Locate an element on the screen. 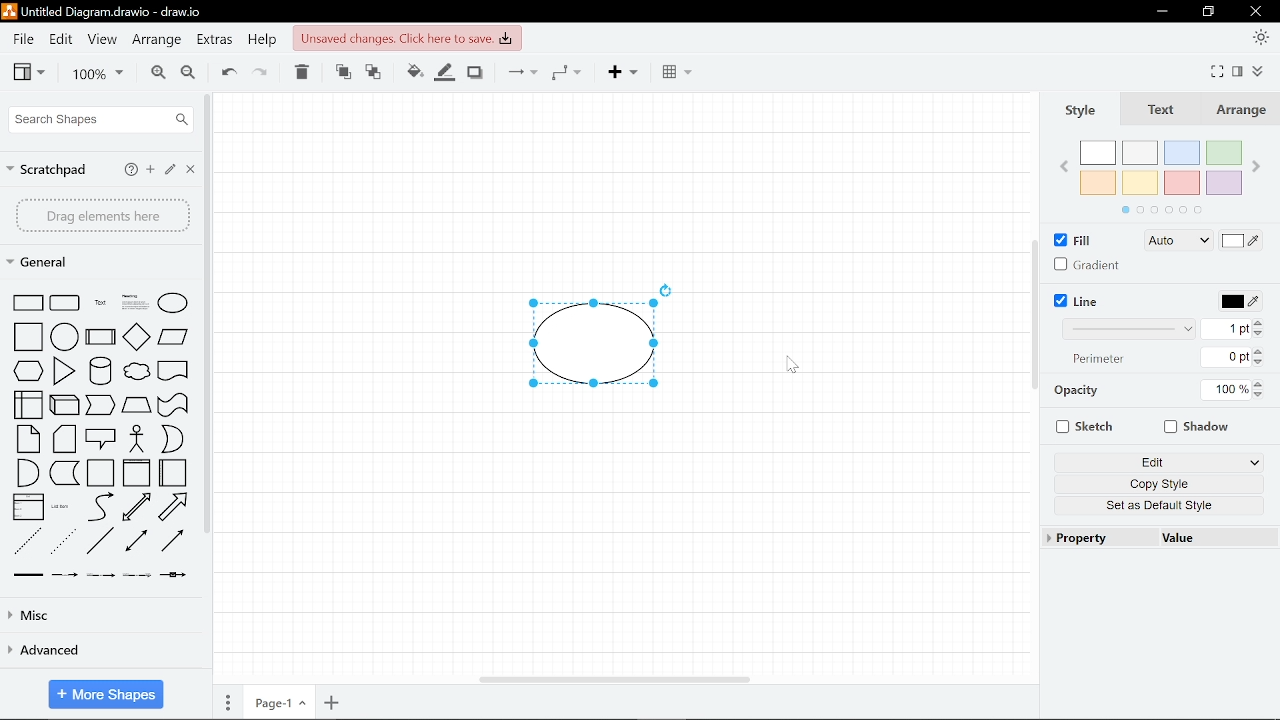 This screenshot has height=720, width=1280. Edit option is located at coordinates (1160, 463).